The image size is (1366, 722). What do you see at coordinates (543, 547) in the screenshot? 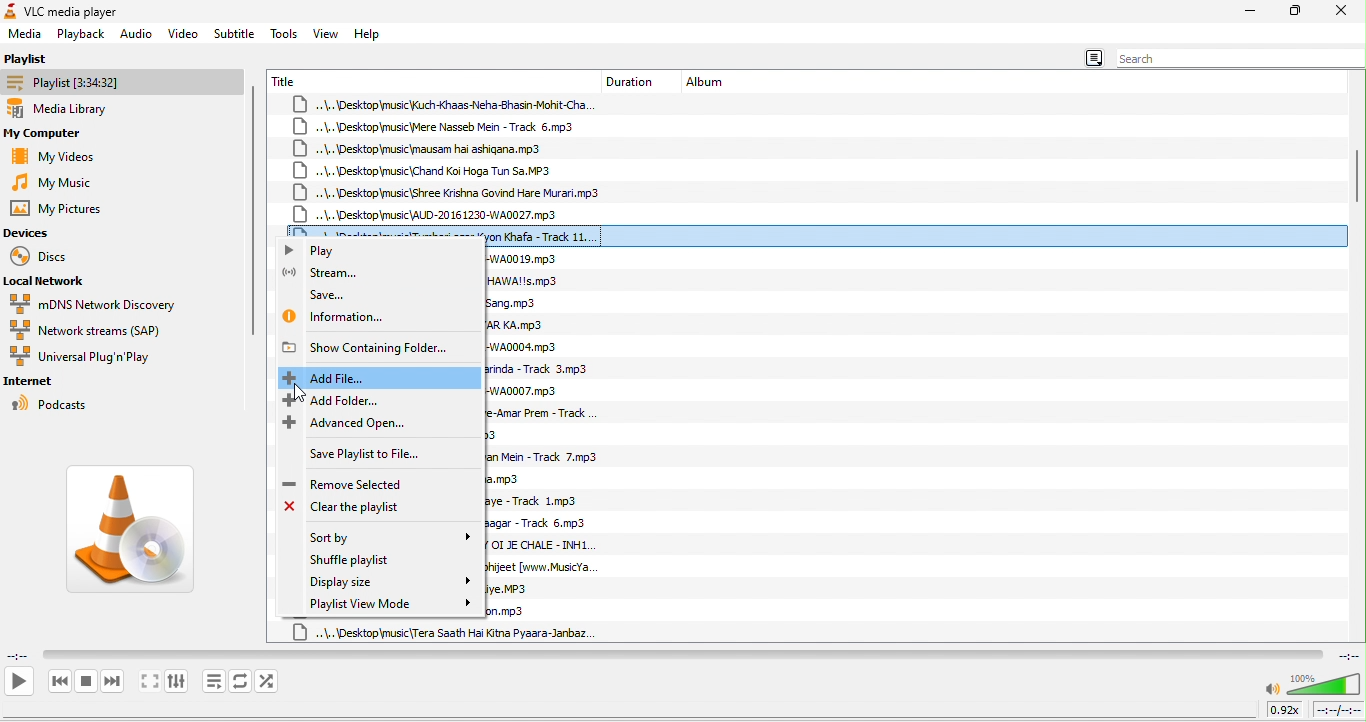
I see `..\..\Desktop\music\23 PATHIK HEY OI JE CHALE - INH1.` at bounding box center [543, 547].